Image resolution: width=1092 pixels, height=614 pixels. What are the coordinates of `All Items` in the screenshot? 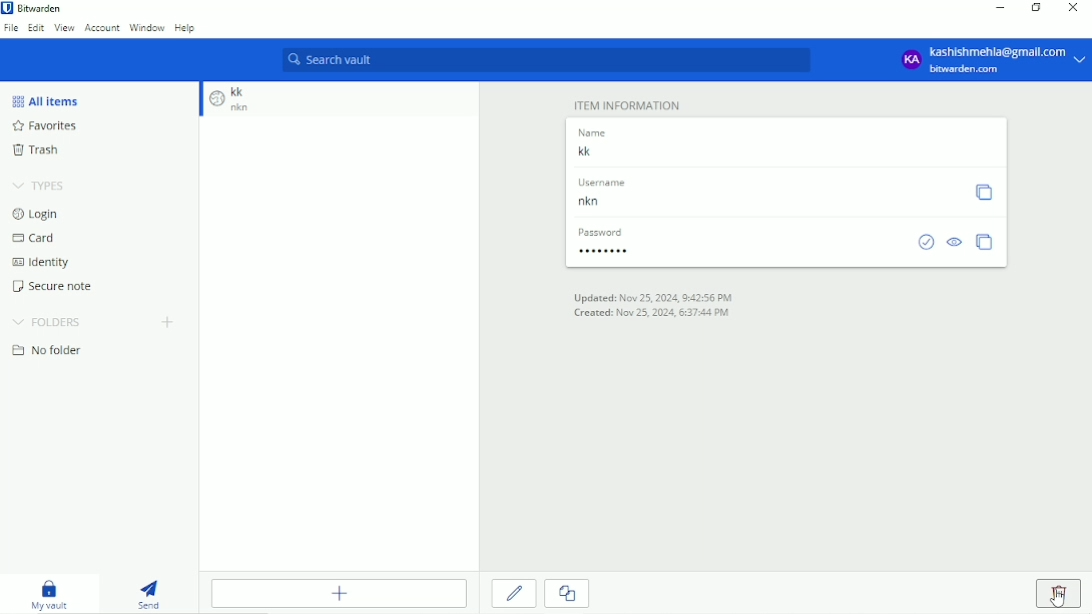 It's located at (45, 100).